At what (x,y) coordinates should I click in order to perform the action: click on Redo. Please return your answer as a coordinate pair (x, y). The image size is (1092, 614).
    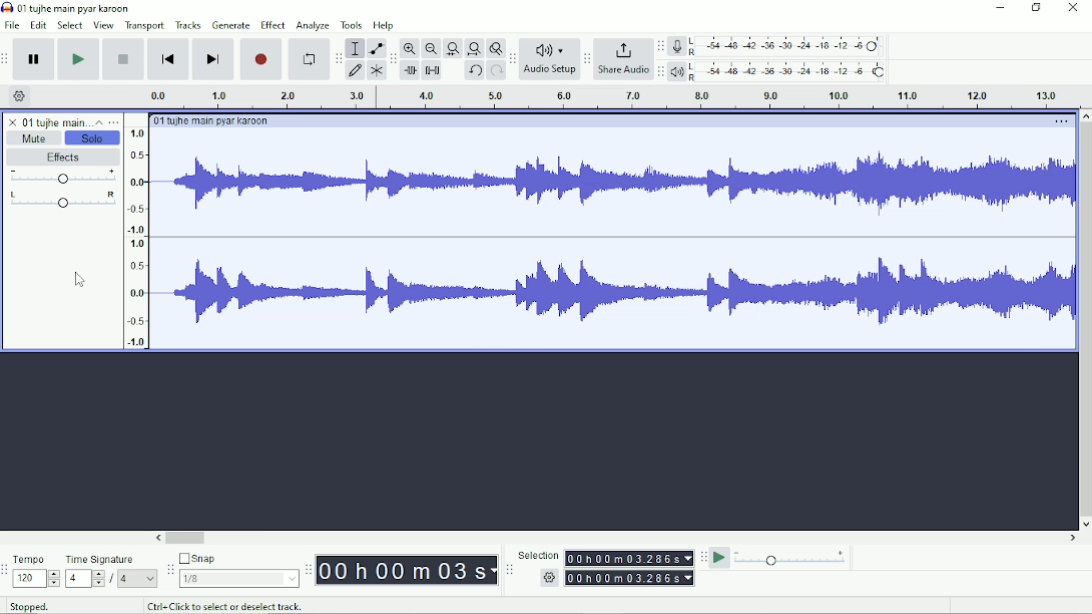
    Looking at the image, I should click on (494, 71).